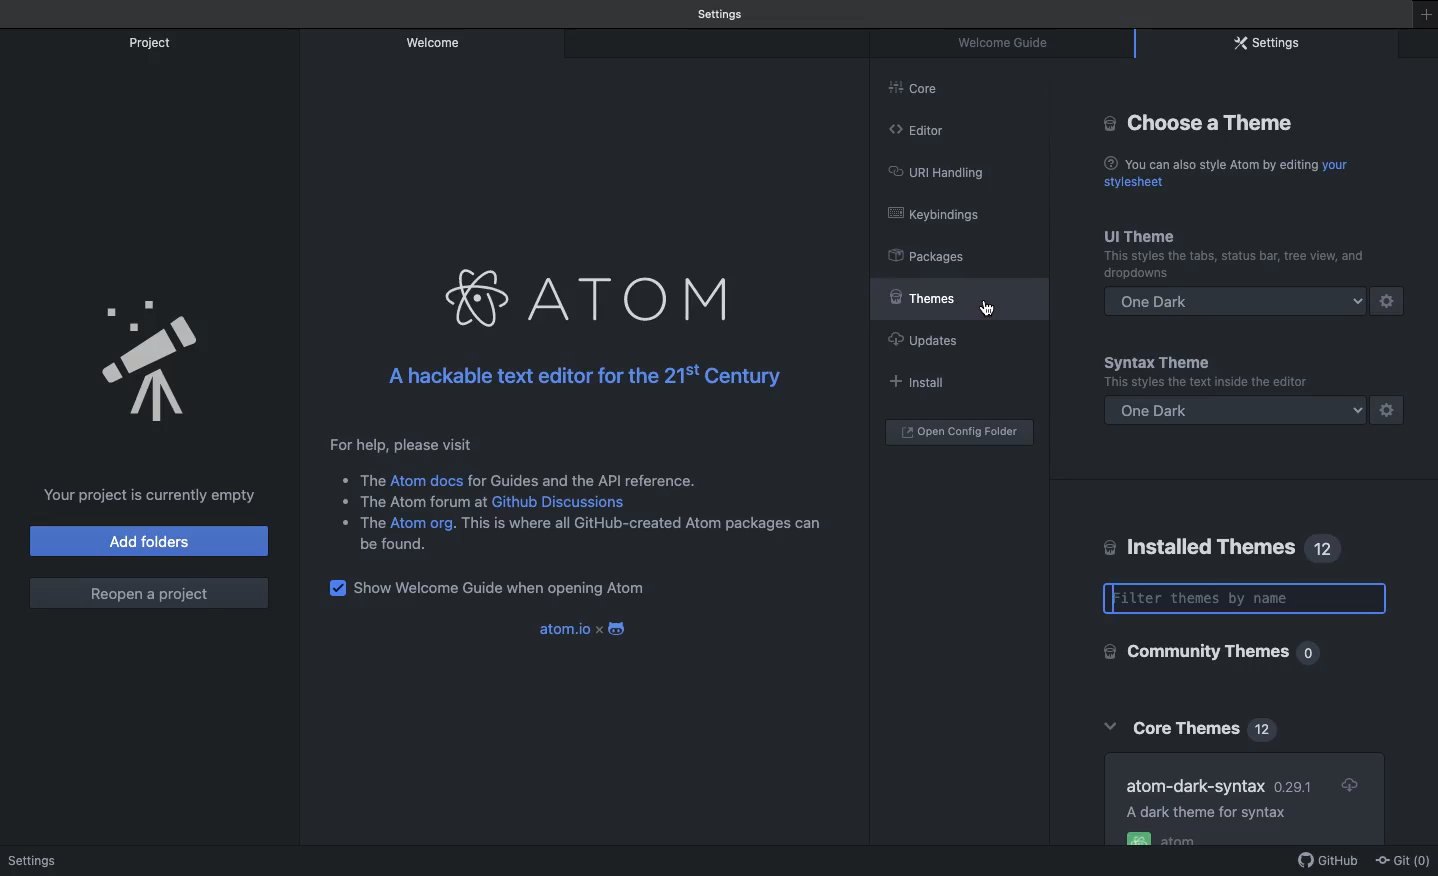 The width and height of the screenshot is (1438, 876). What do you see at coordinates (356, 478) in the screenshot?
I see `© The` at bounding box center [356, 478].